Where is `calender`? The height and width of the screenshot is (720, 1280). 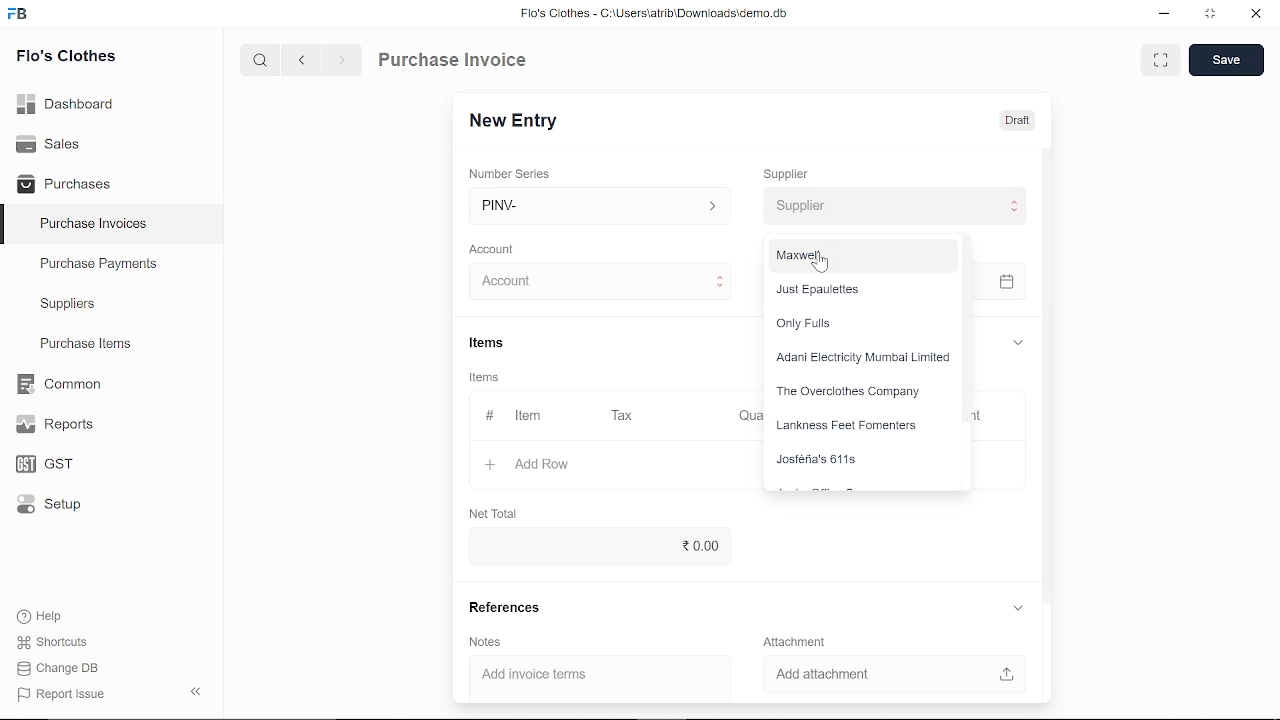
calender is located at coordinates (1009, 282).